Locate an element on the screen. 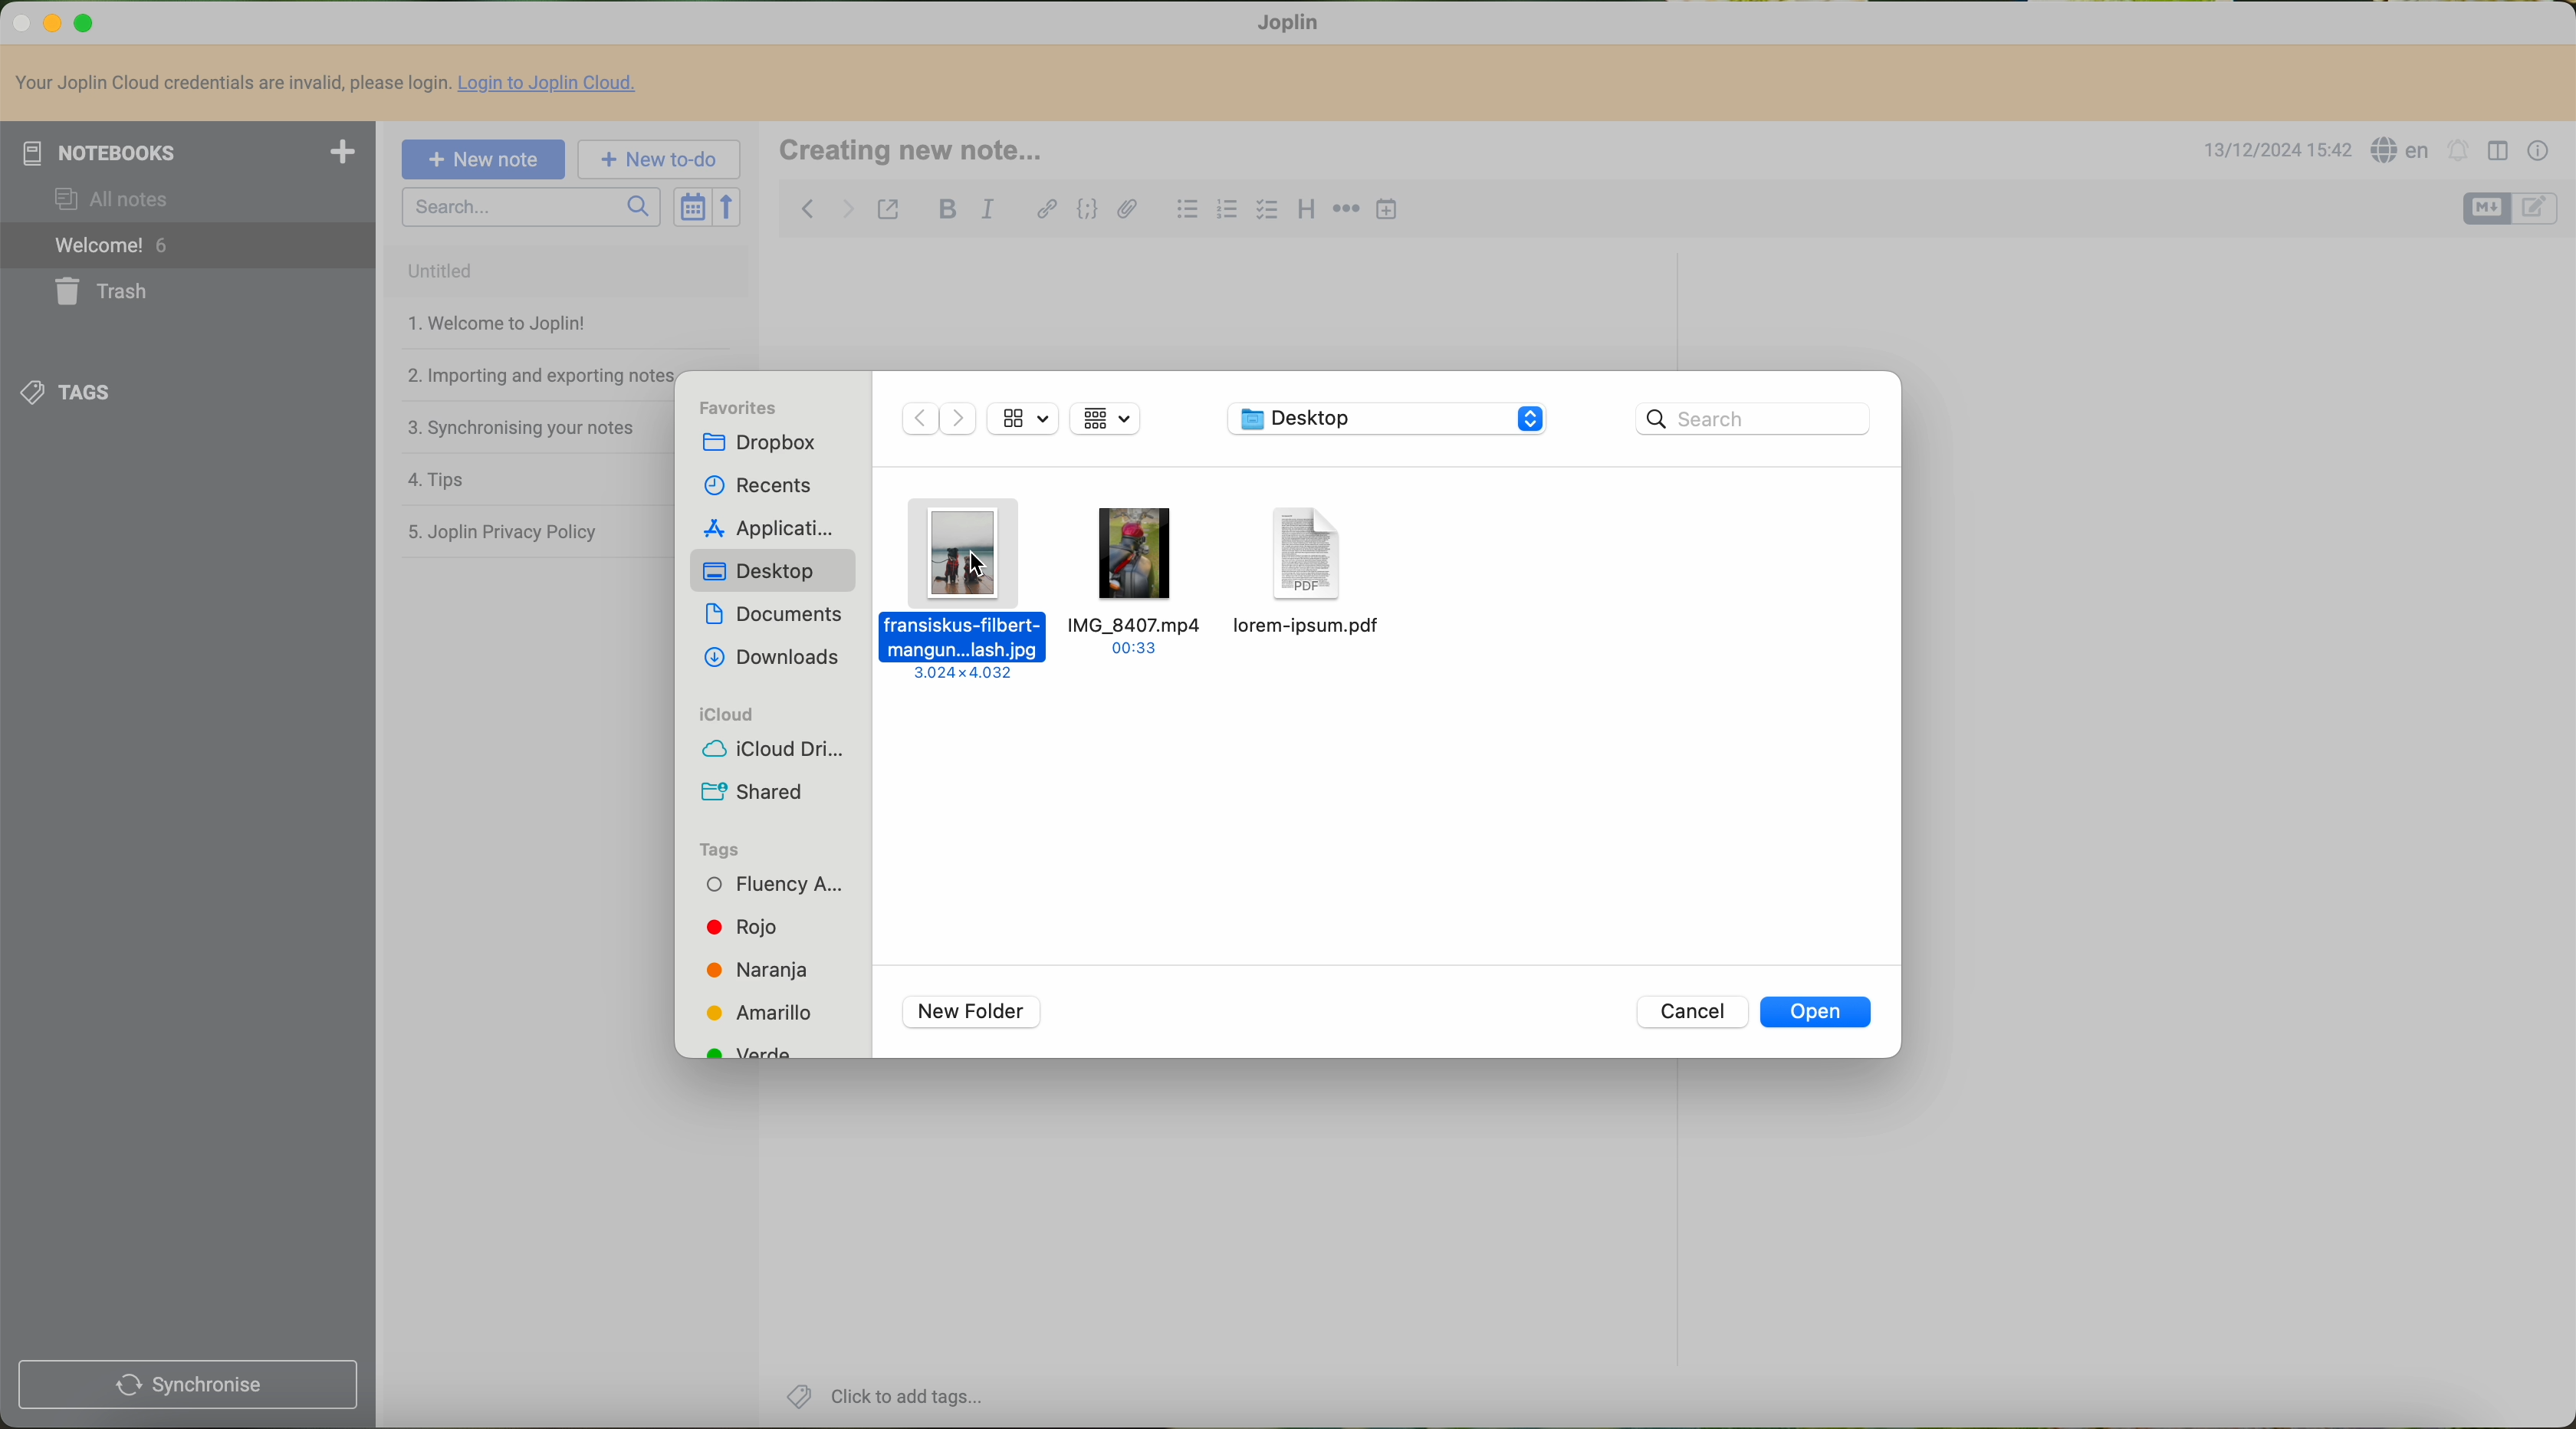 This screenshot has width=2576, height=1429. click on attach file is located at coordinates (1130, 204).